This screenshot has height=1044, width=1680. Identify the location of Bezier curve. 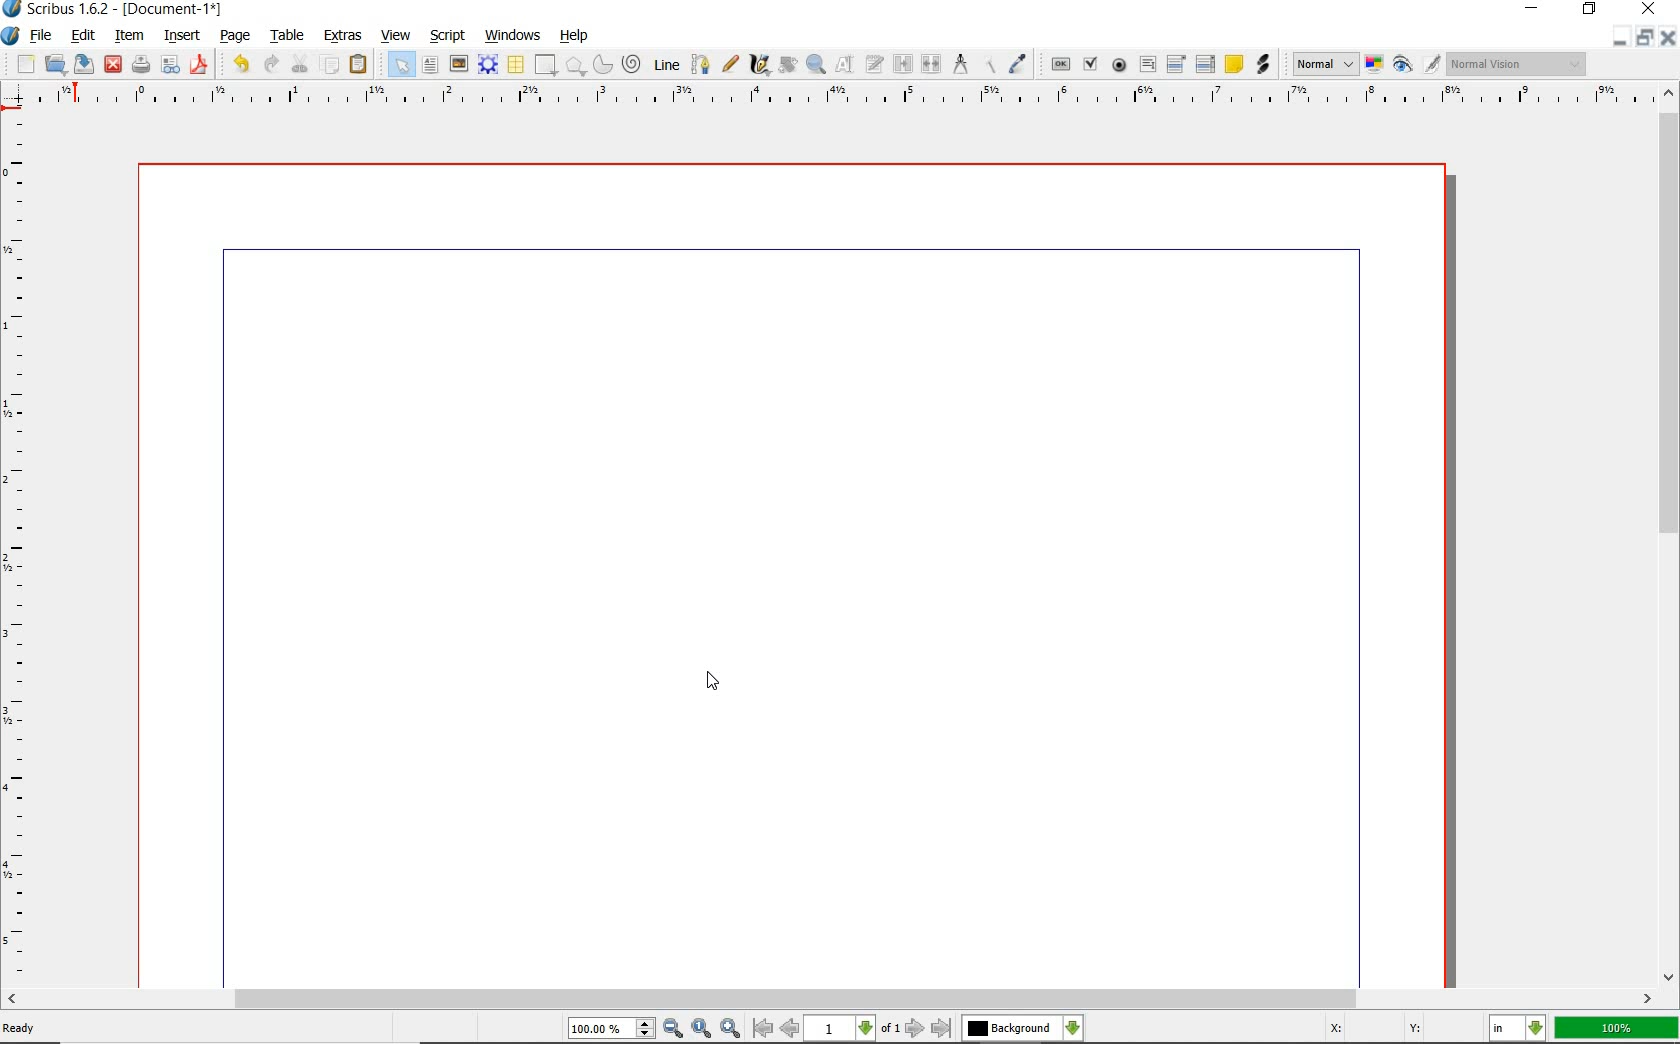
(700, 63).